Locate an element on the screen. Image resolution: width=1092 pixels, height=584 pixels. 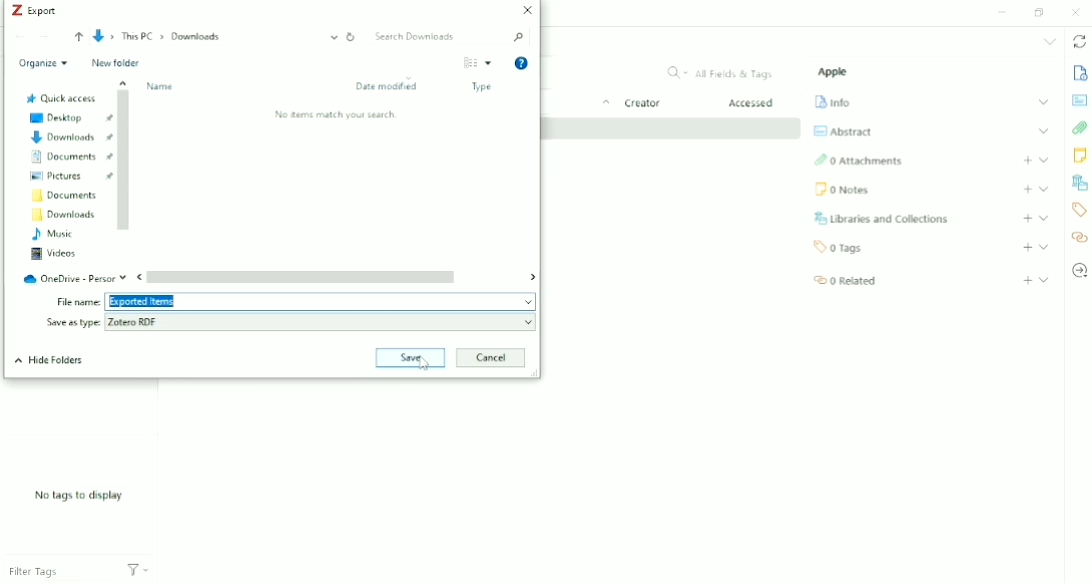
Downloads is located at coordinates (64, 215).